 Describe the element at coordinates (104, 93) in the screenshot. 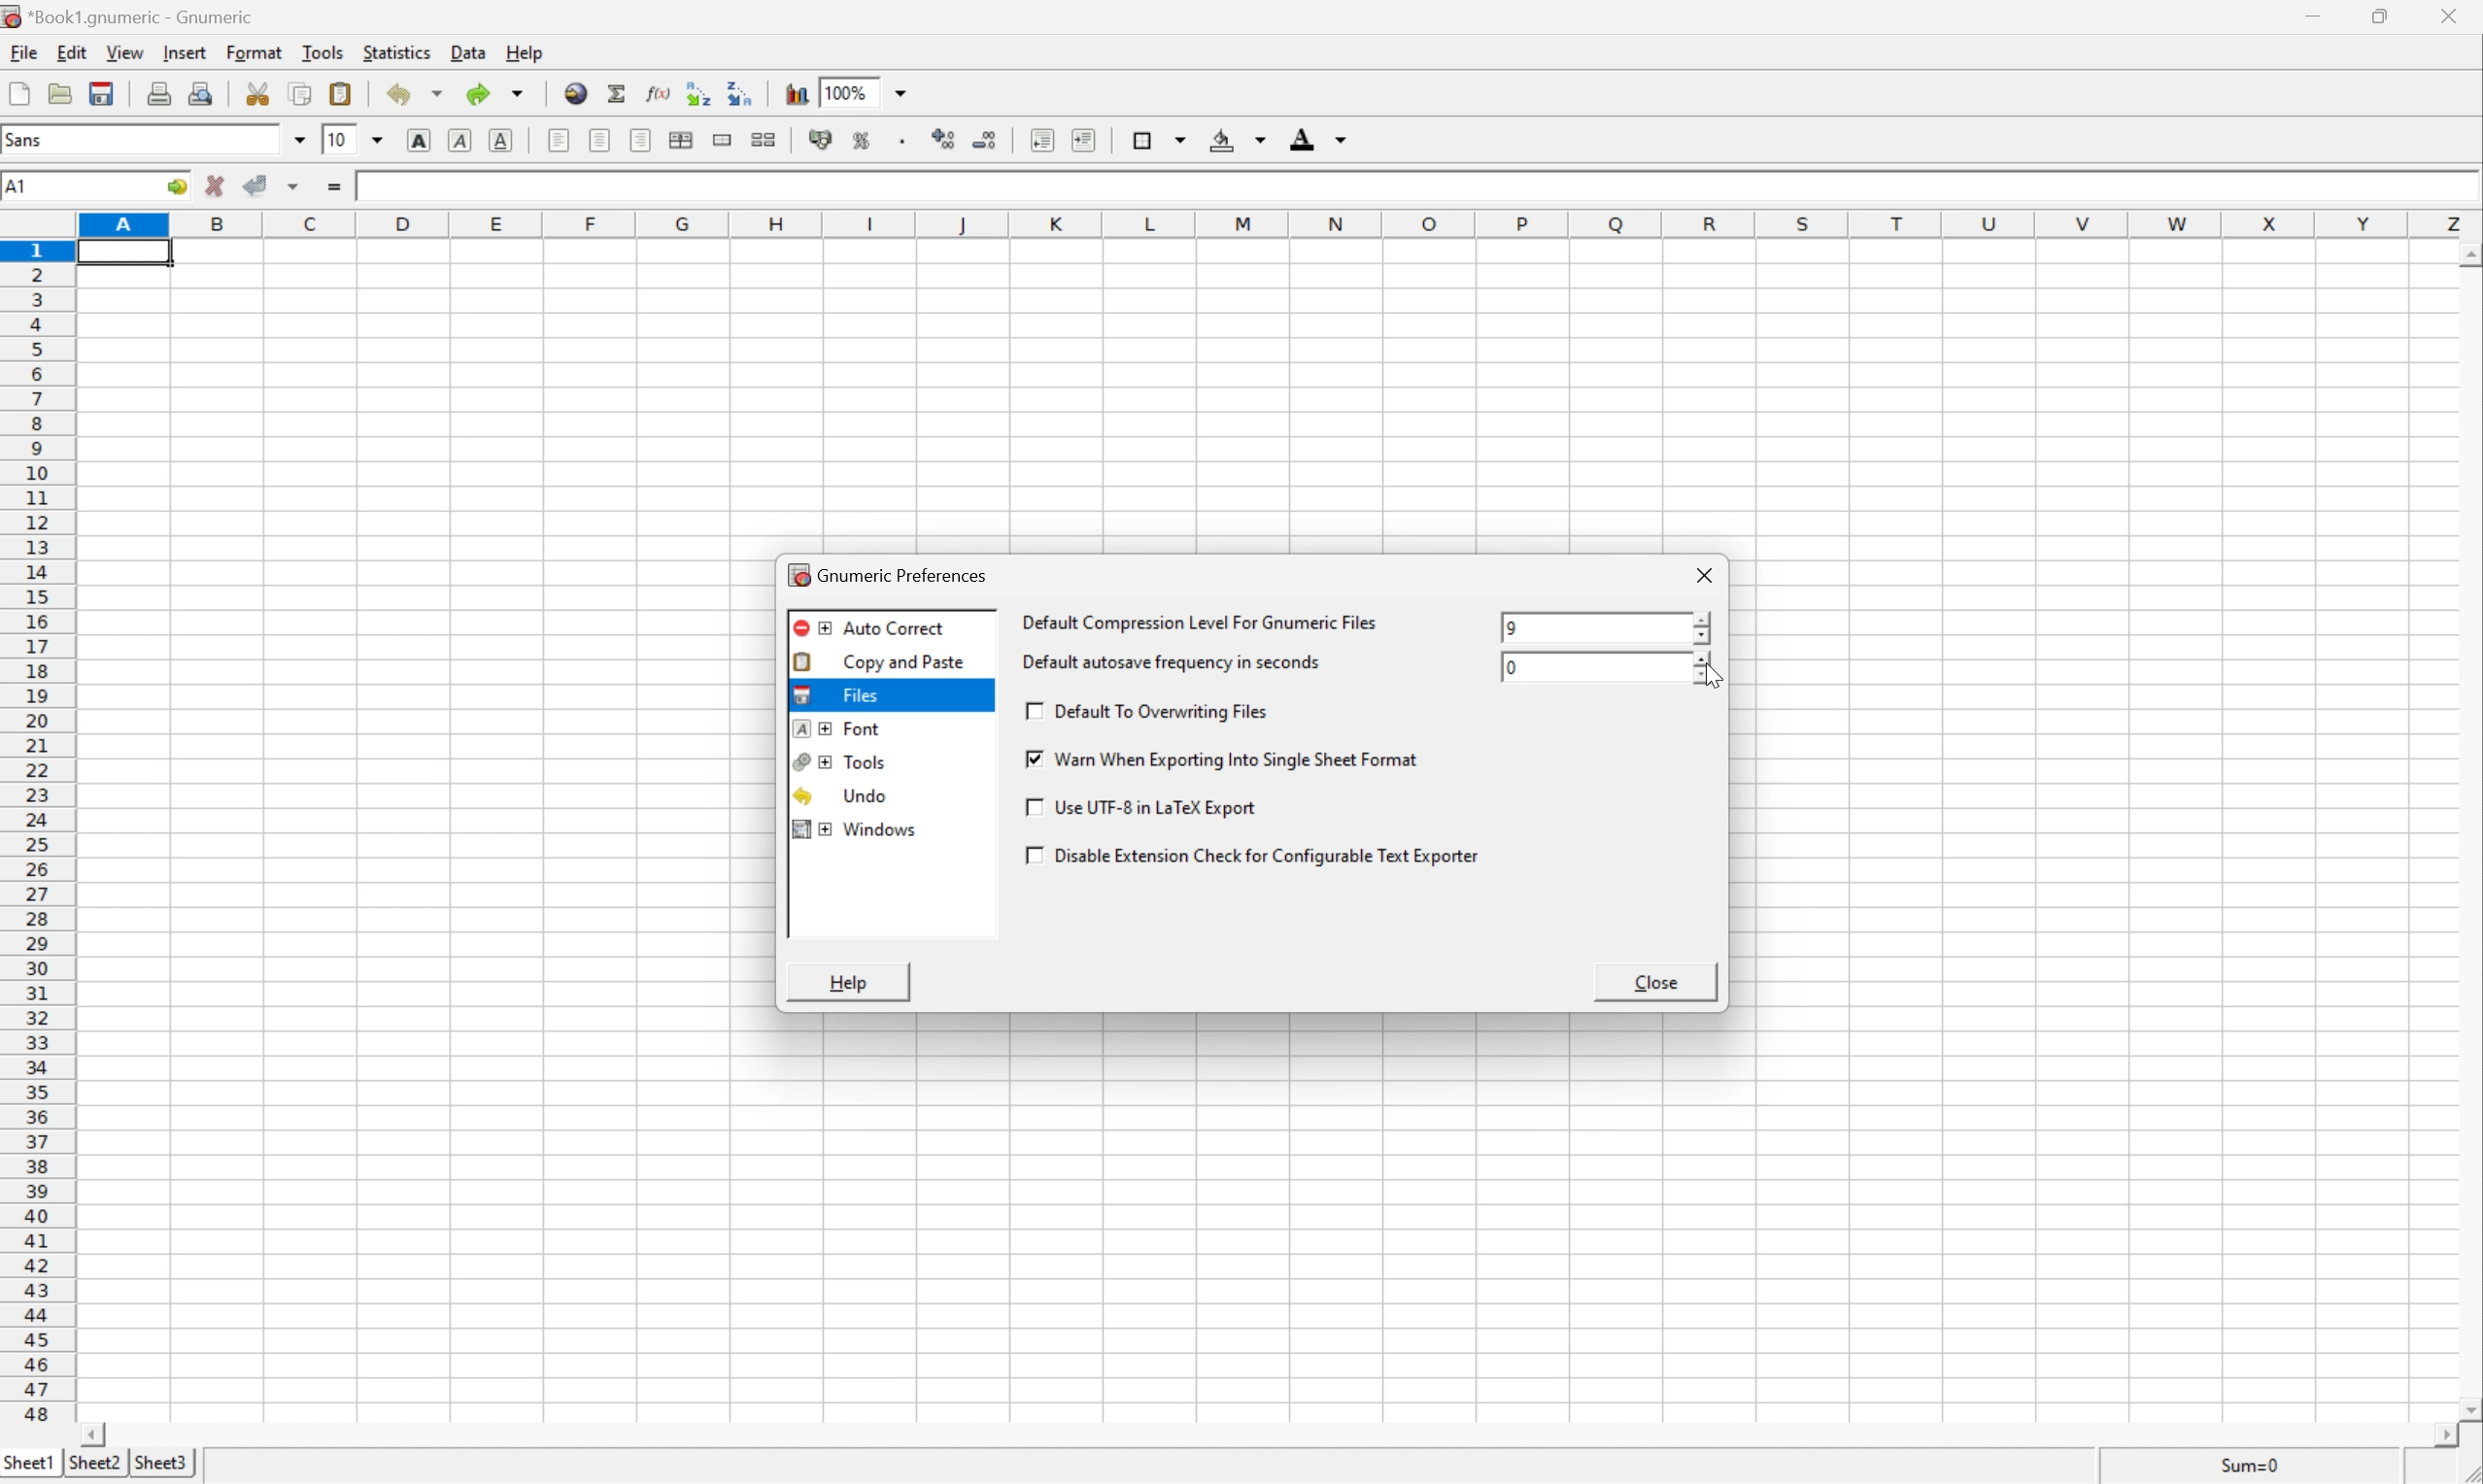

I see `save current workbook` at that location.